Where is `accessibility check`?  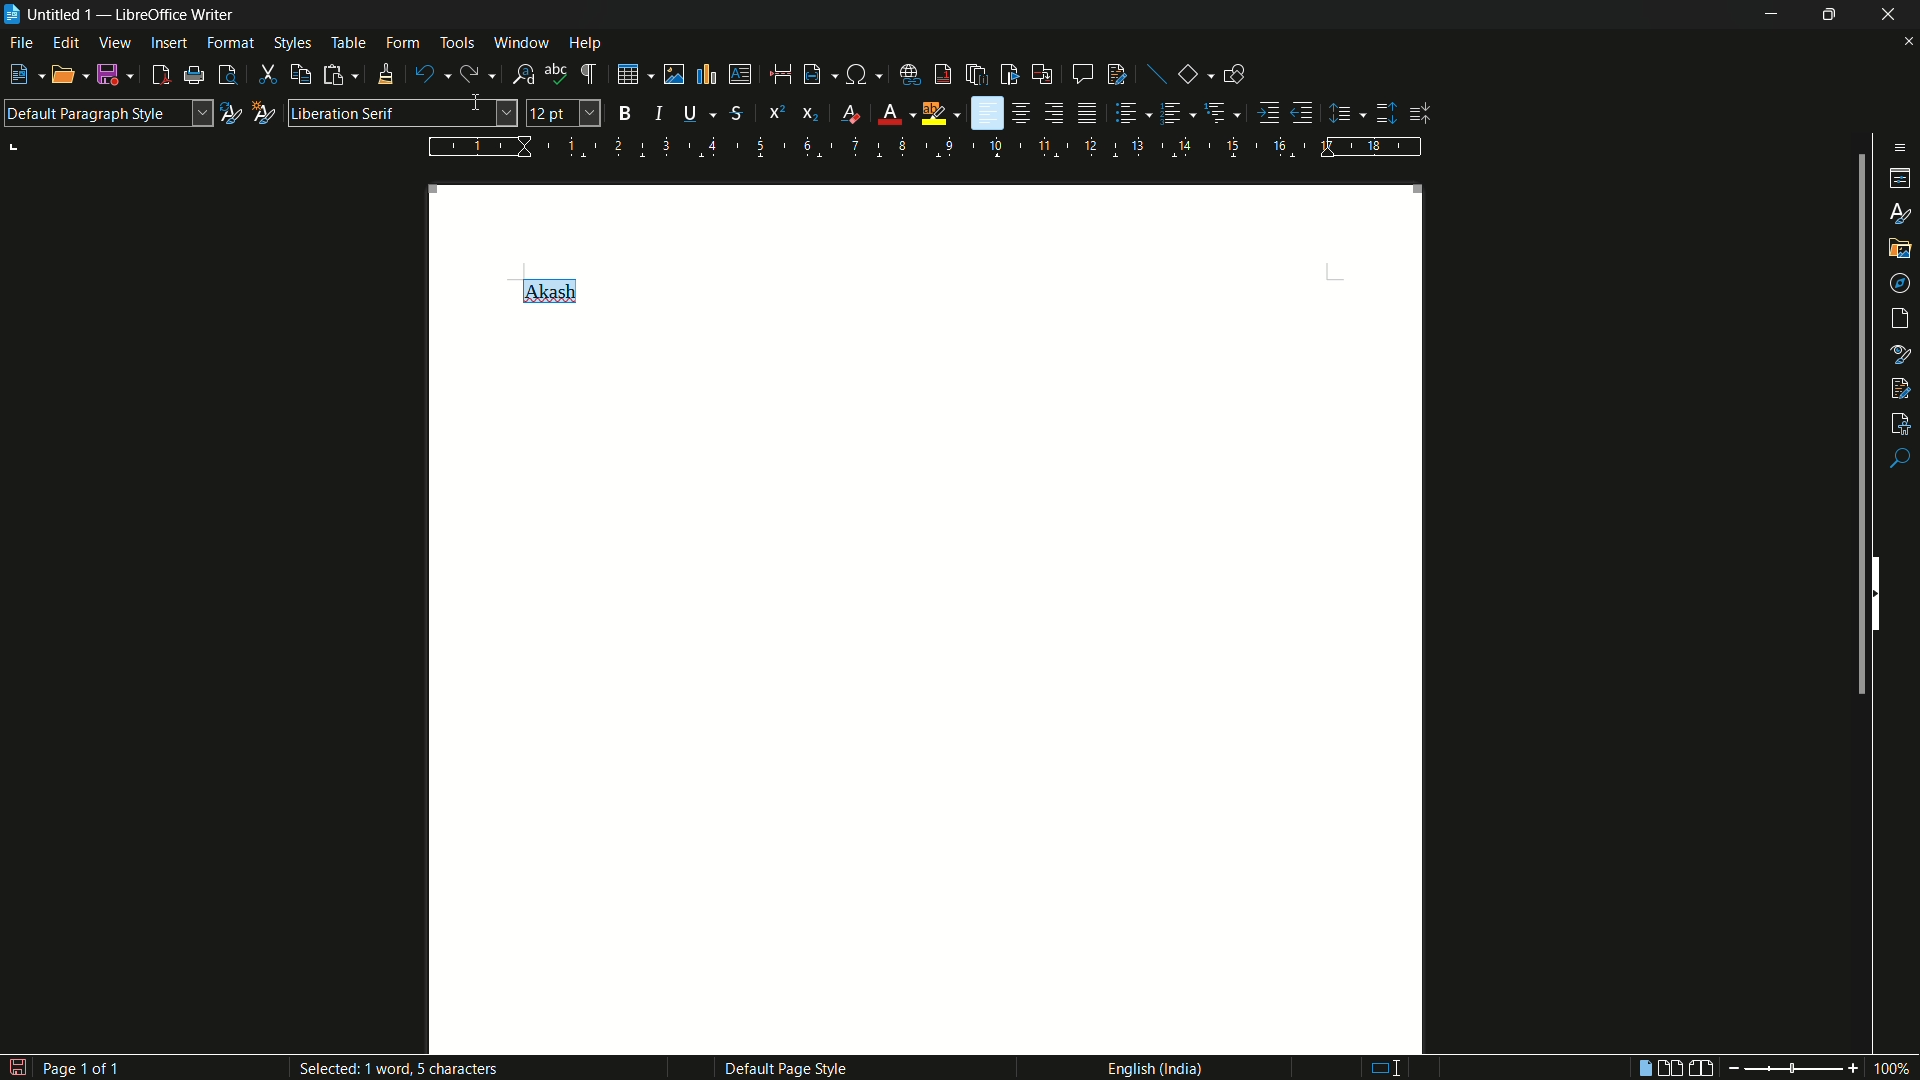 accessibility check is located at coordinates (1901, 421).